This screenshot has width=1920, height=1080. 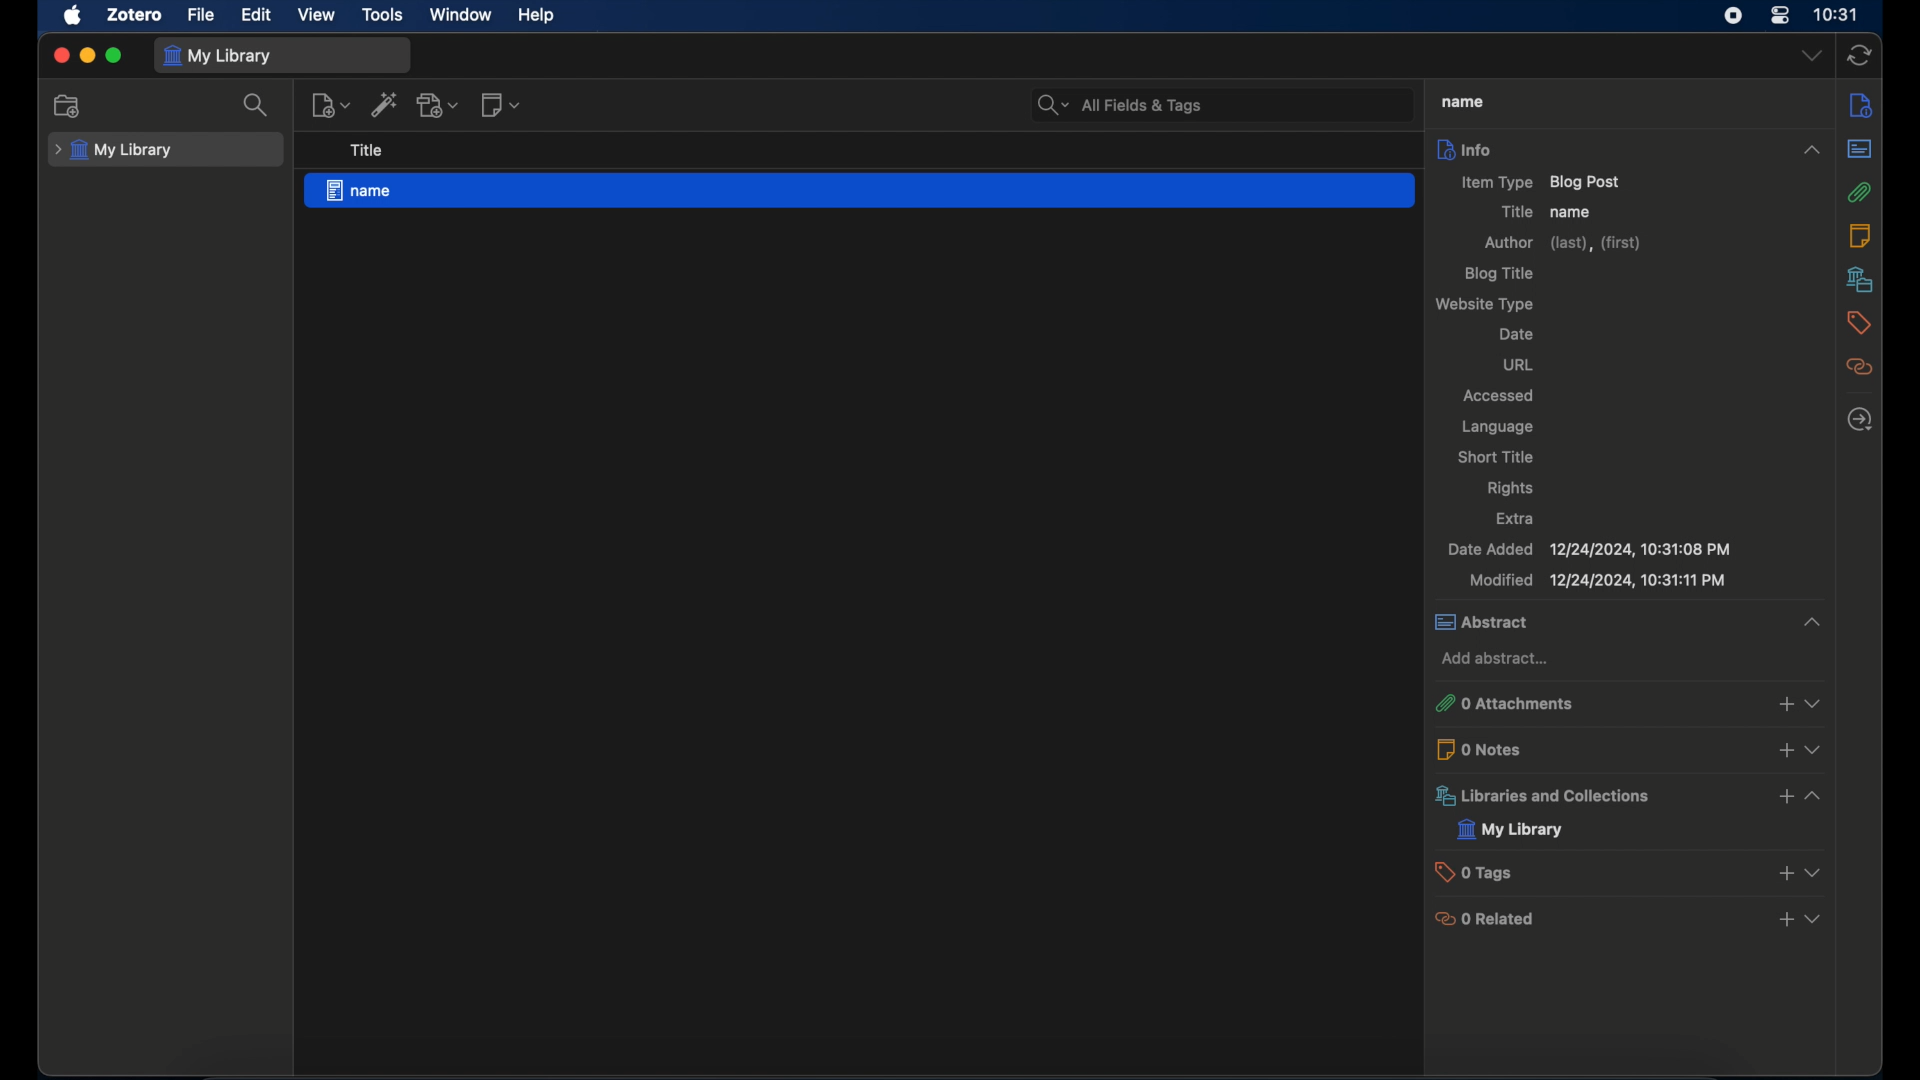 What do you see at coordinates (382, 15) in the screenshot?
I see `tools` at bounding box center [382, 15].